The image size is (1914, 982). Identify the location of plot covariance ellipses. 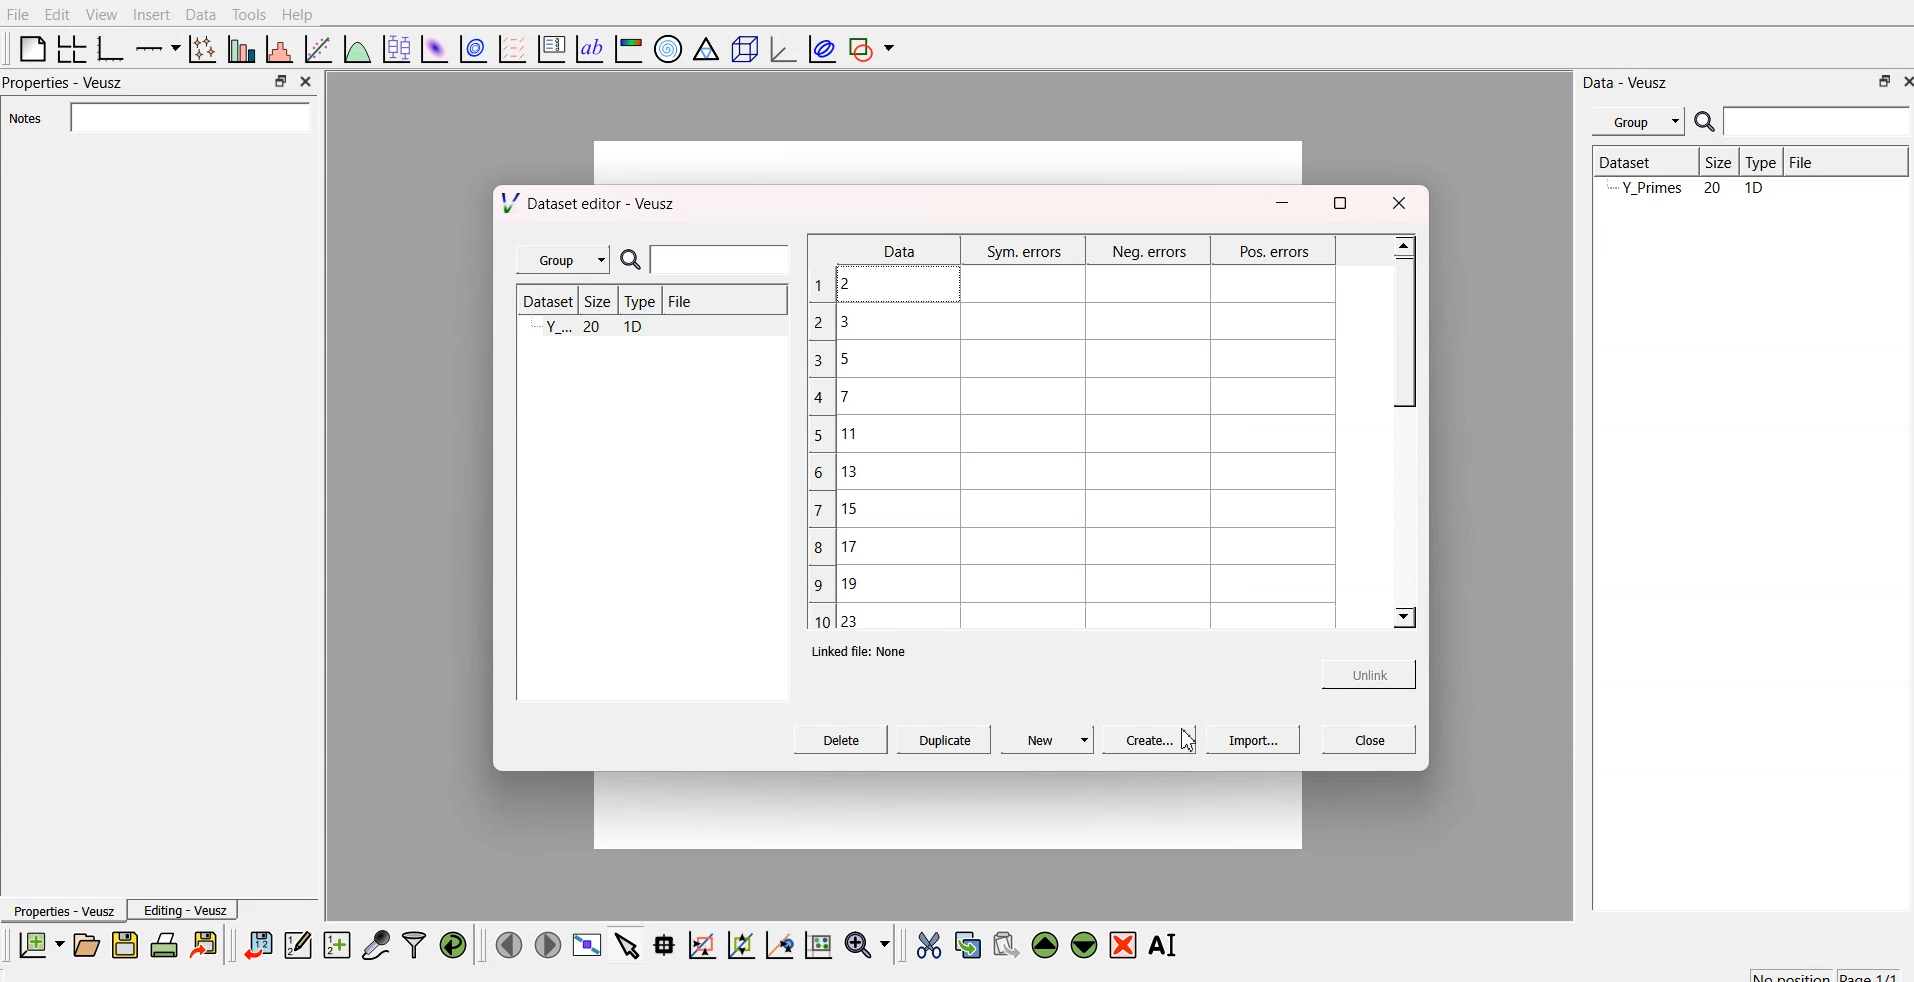
(823, 47).